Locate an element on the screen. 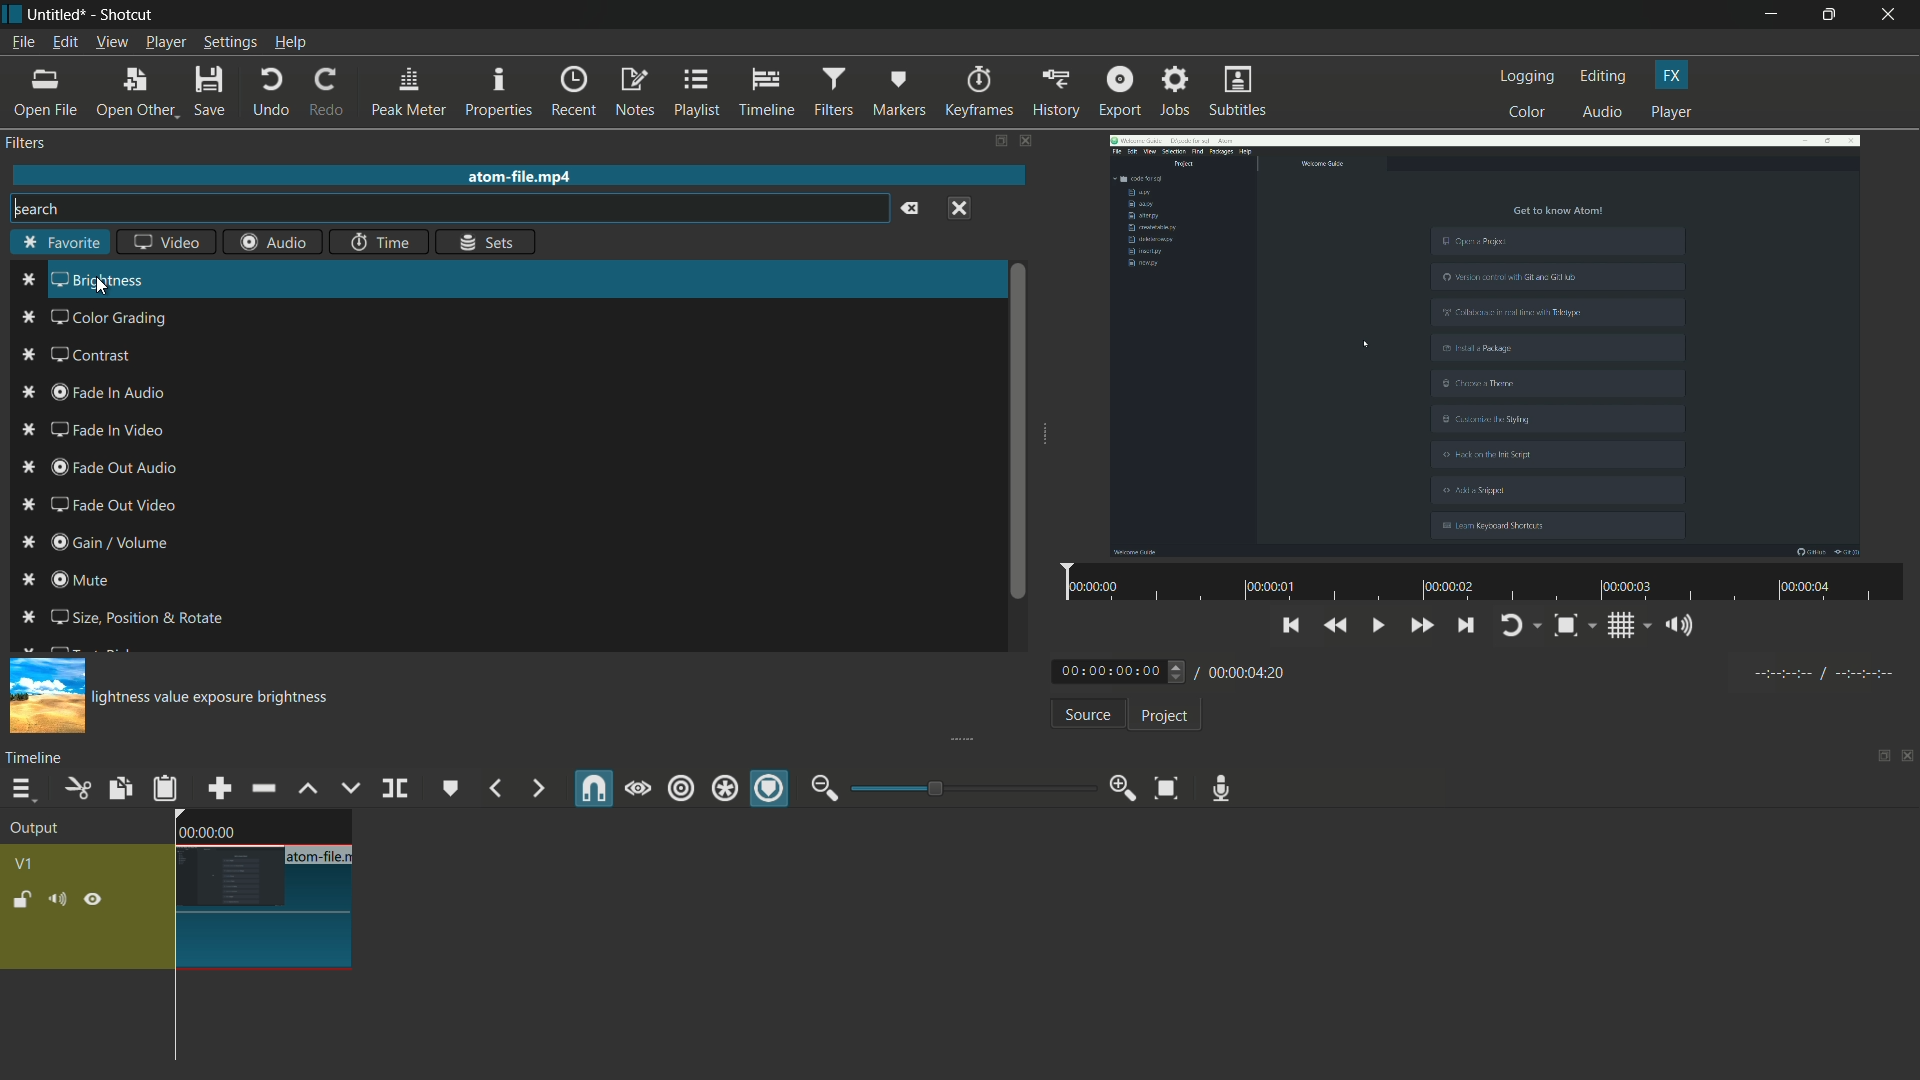 This screenshot has height=1080, width=1920. subtitles is located at coordinates (1240, 93).